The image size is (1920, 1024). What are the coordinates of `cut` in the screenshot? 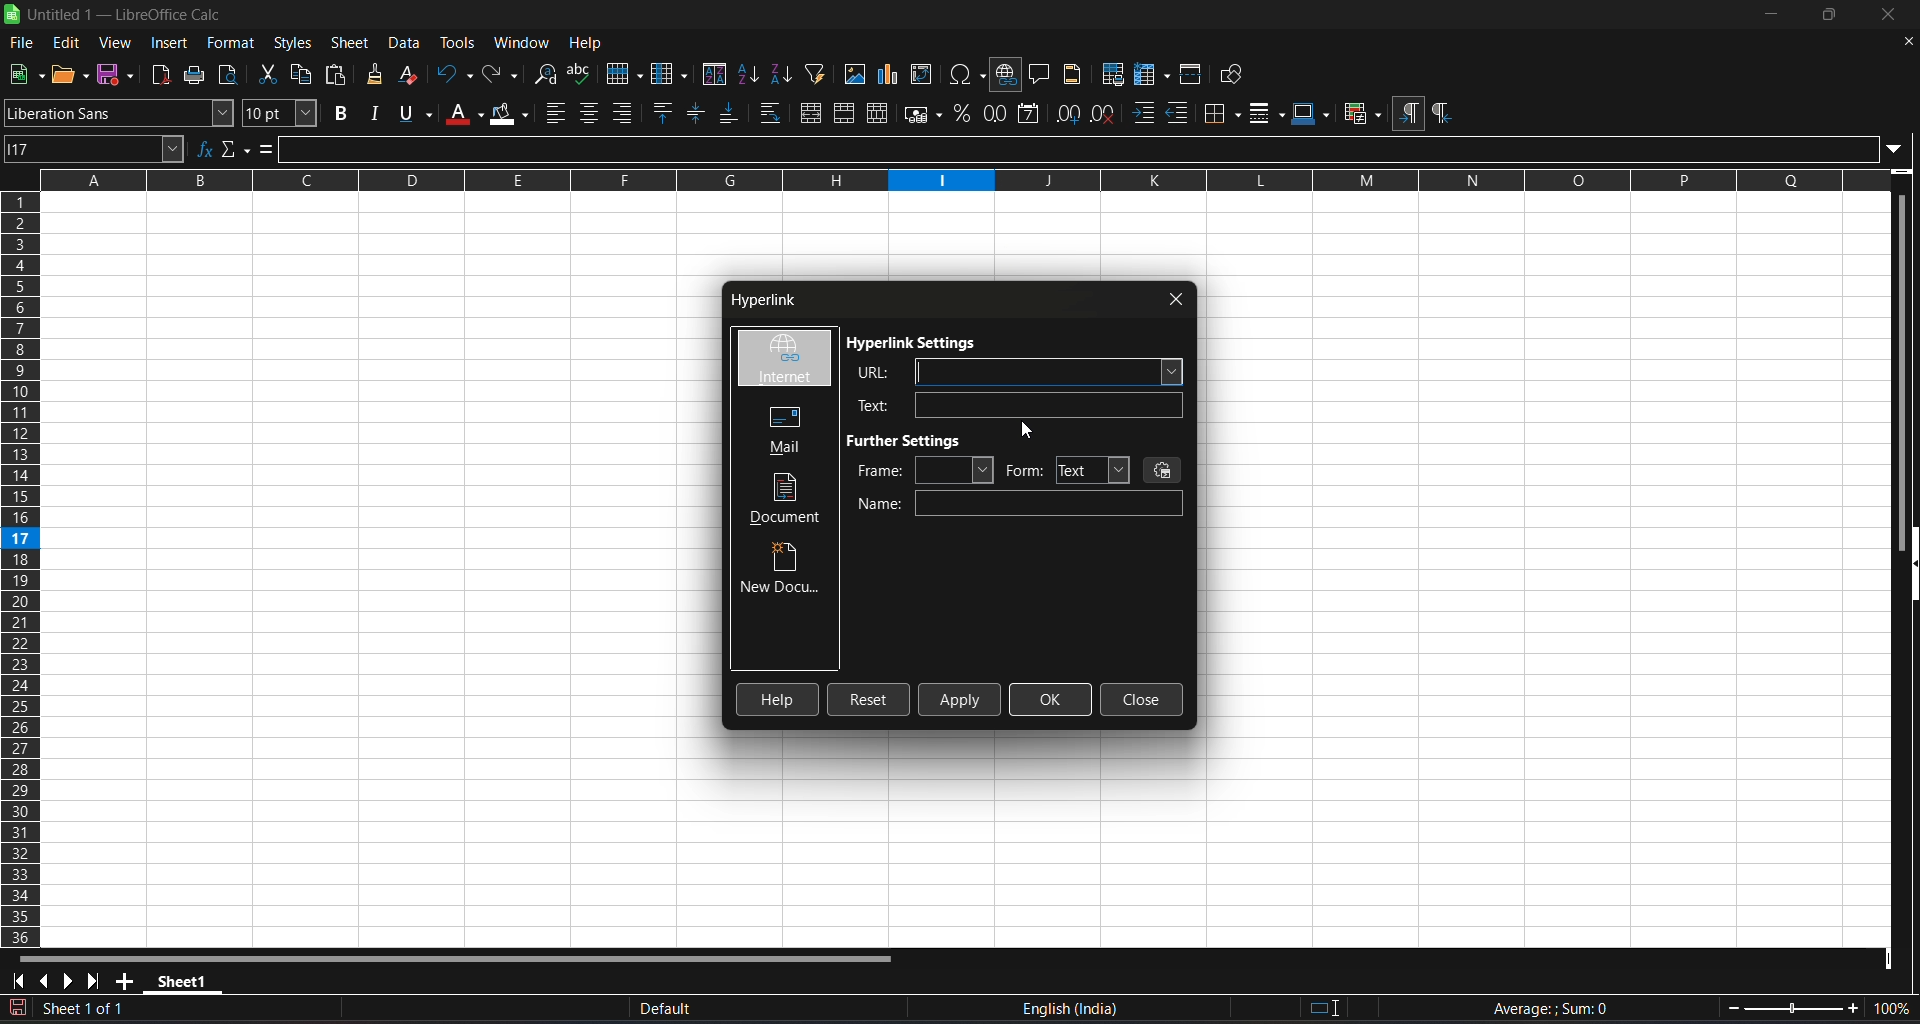 It's located at (267, 73).